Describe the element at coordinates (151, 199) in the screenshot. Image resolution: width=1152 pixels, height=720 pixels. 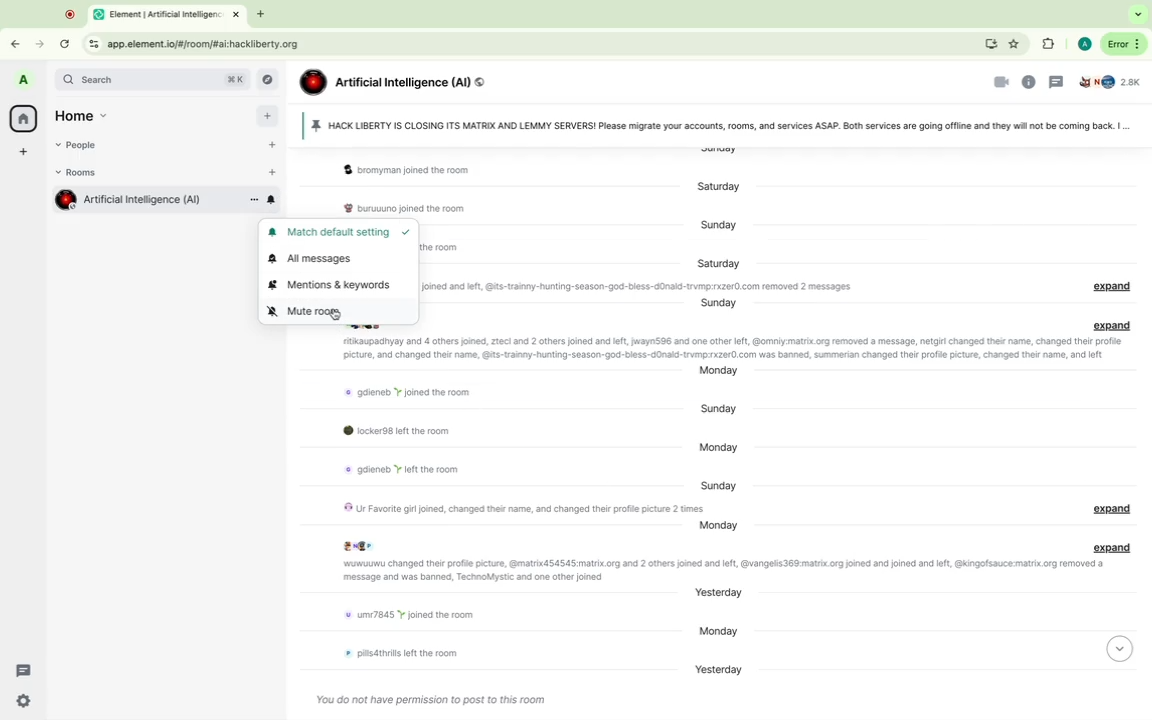
I see `Room` at that location.